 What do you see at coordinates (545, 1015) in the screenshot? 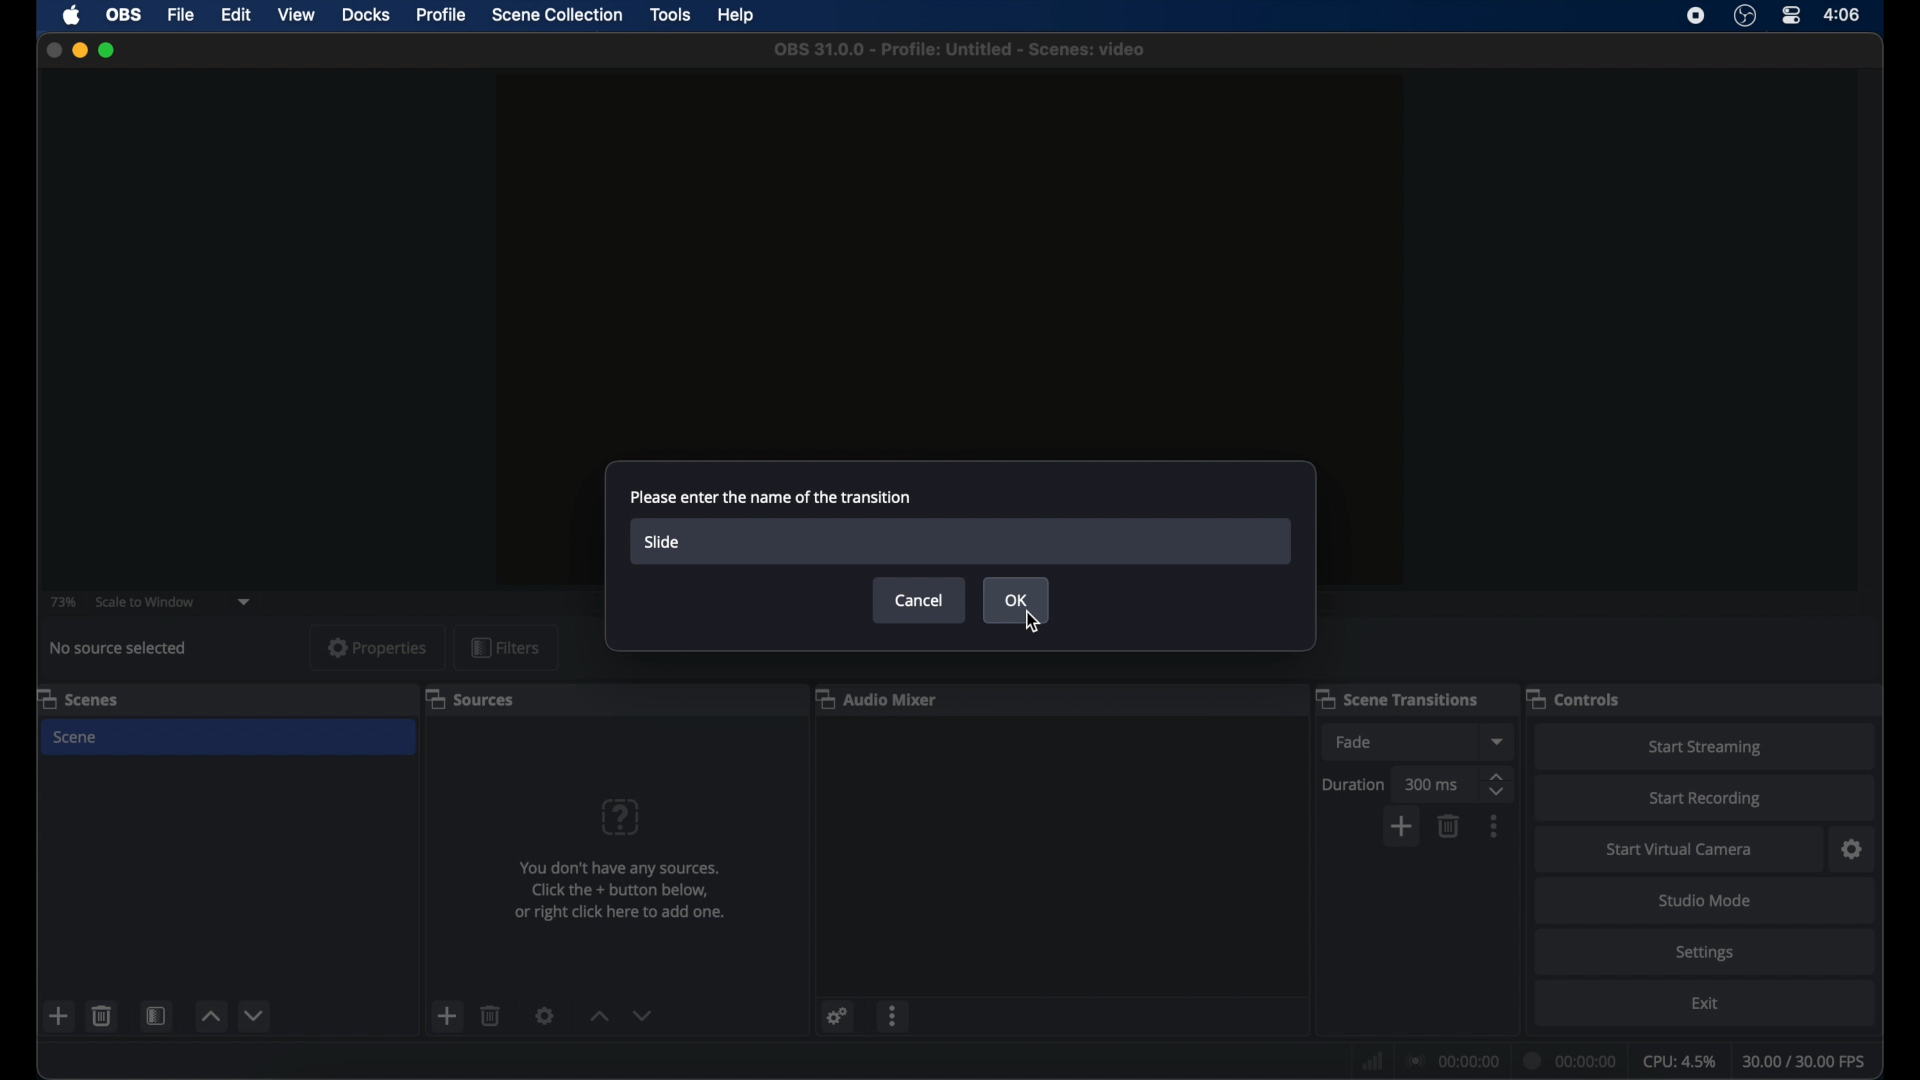
I see `settings` at bounding box center [545, 1015].